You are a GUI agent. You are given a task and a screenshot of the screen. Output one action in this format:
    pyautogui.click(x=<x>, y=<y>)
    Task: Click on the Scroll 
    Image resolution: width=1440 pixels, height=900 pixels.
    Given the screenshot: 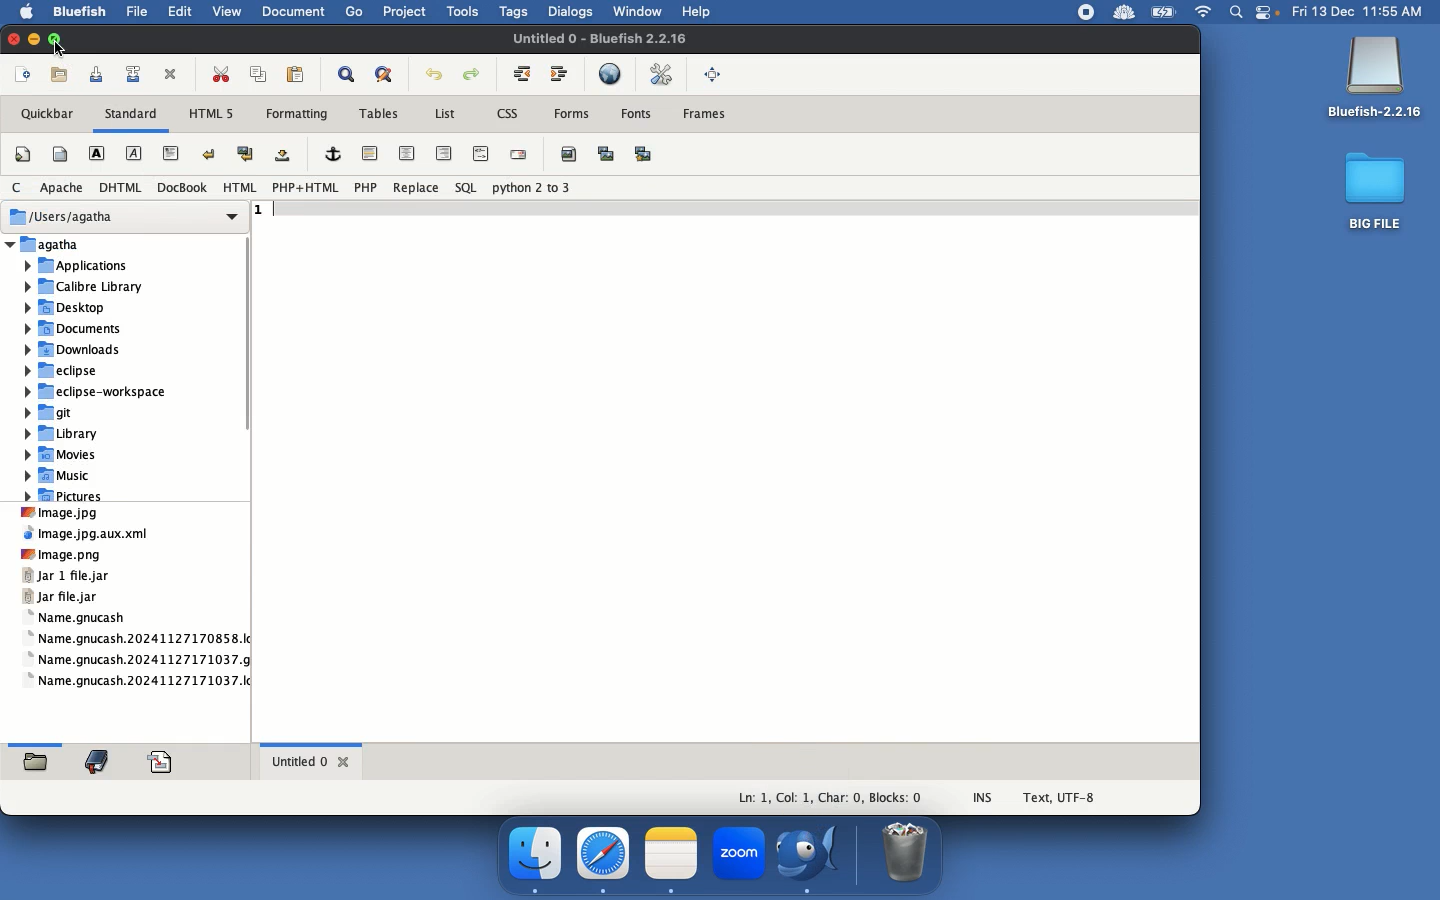 What is the action you would take?
    pyautogui.click(x=260, y=323)
    